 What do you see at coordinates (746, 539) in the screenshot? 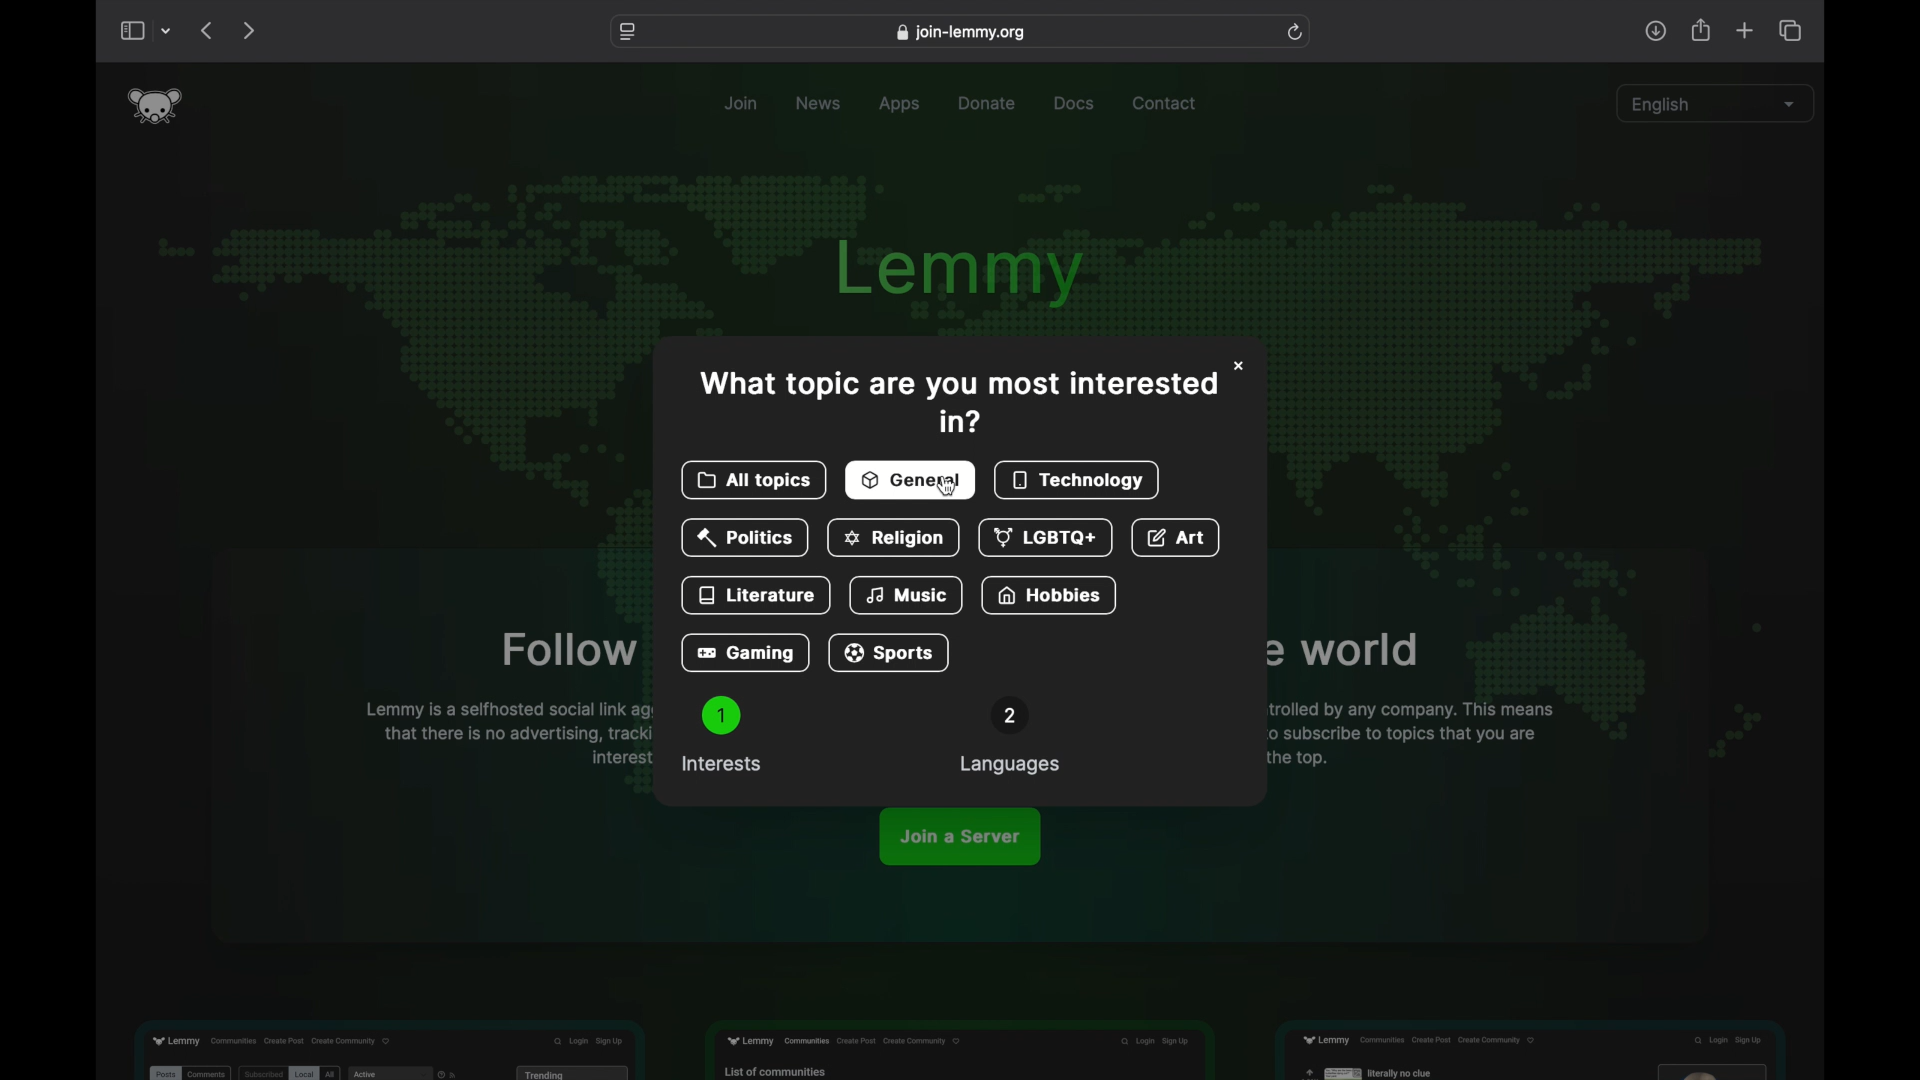
I see `politics` at bounding box center [746, 539].